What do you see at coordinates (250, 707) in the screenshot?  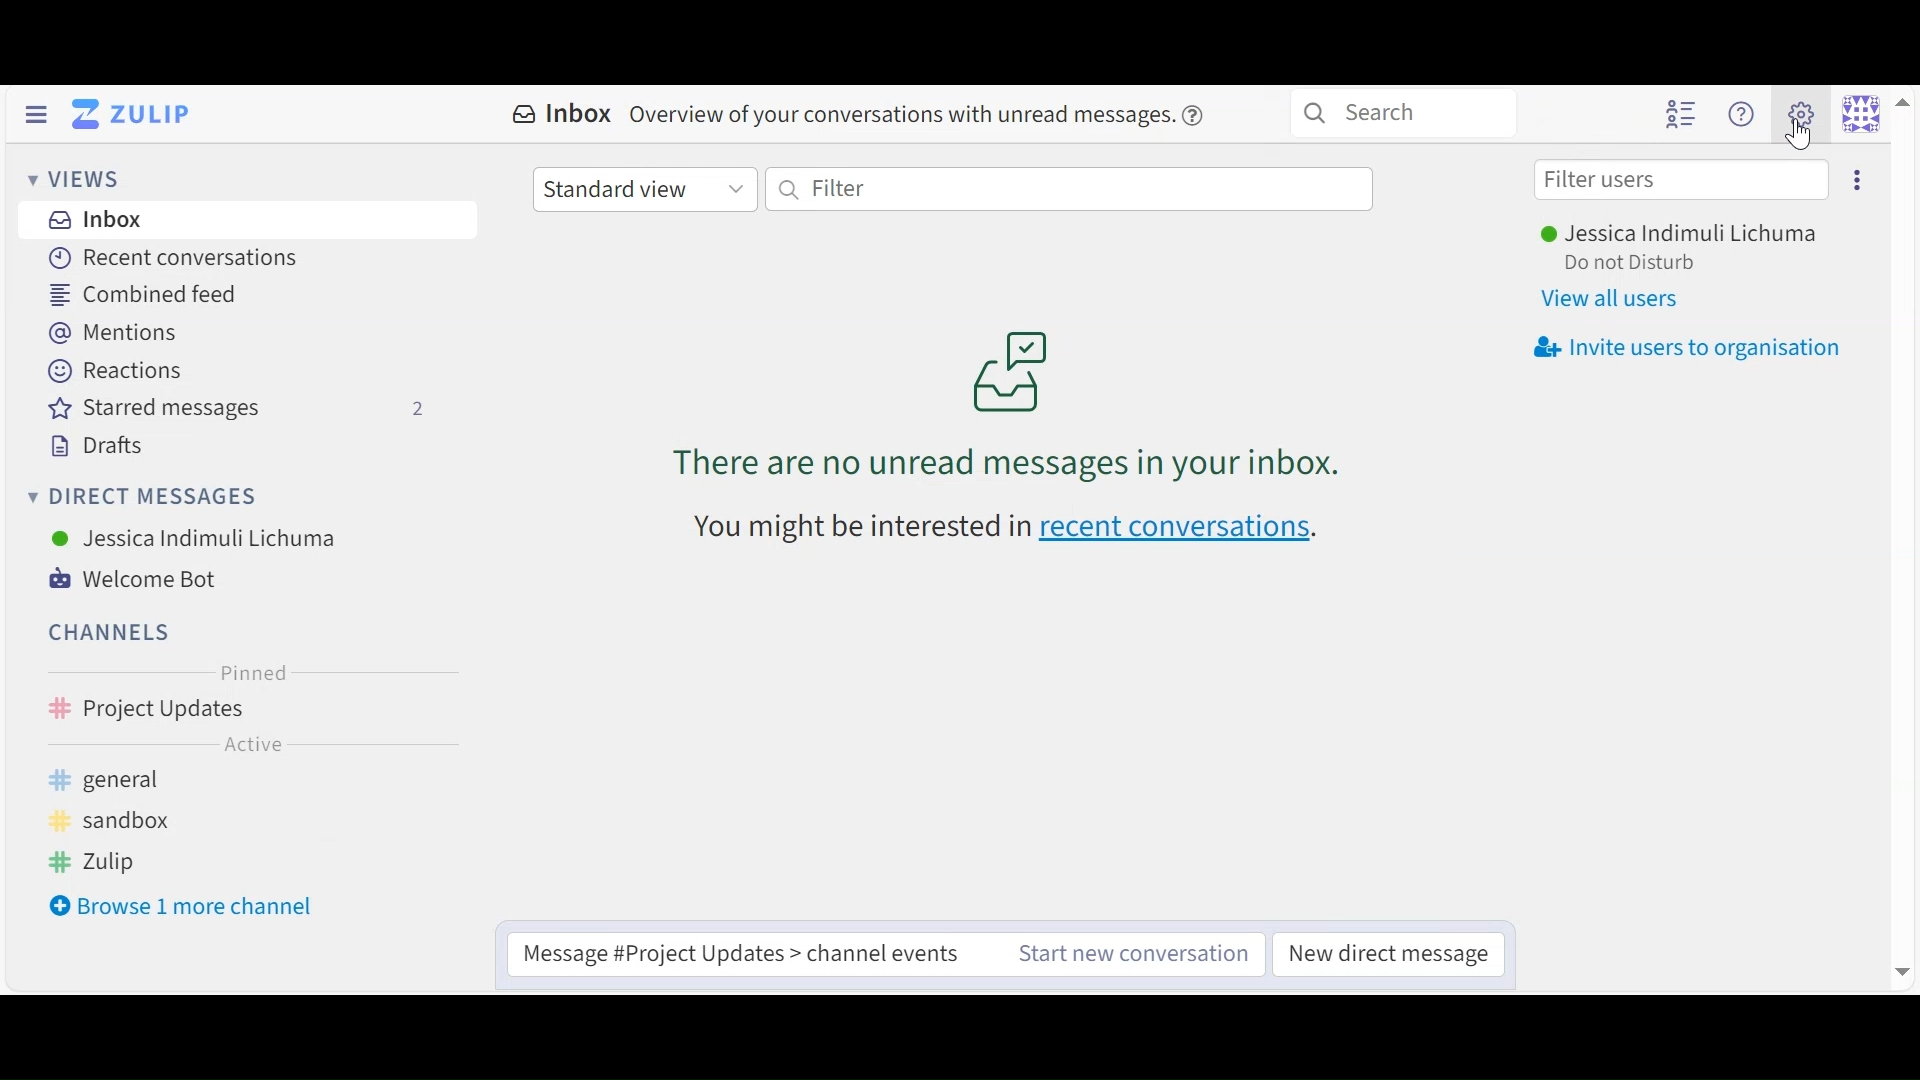 I see `Channel ` at bounding box center [250, 707].